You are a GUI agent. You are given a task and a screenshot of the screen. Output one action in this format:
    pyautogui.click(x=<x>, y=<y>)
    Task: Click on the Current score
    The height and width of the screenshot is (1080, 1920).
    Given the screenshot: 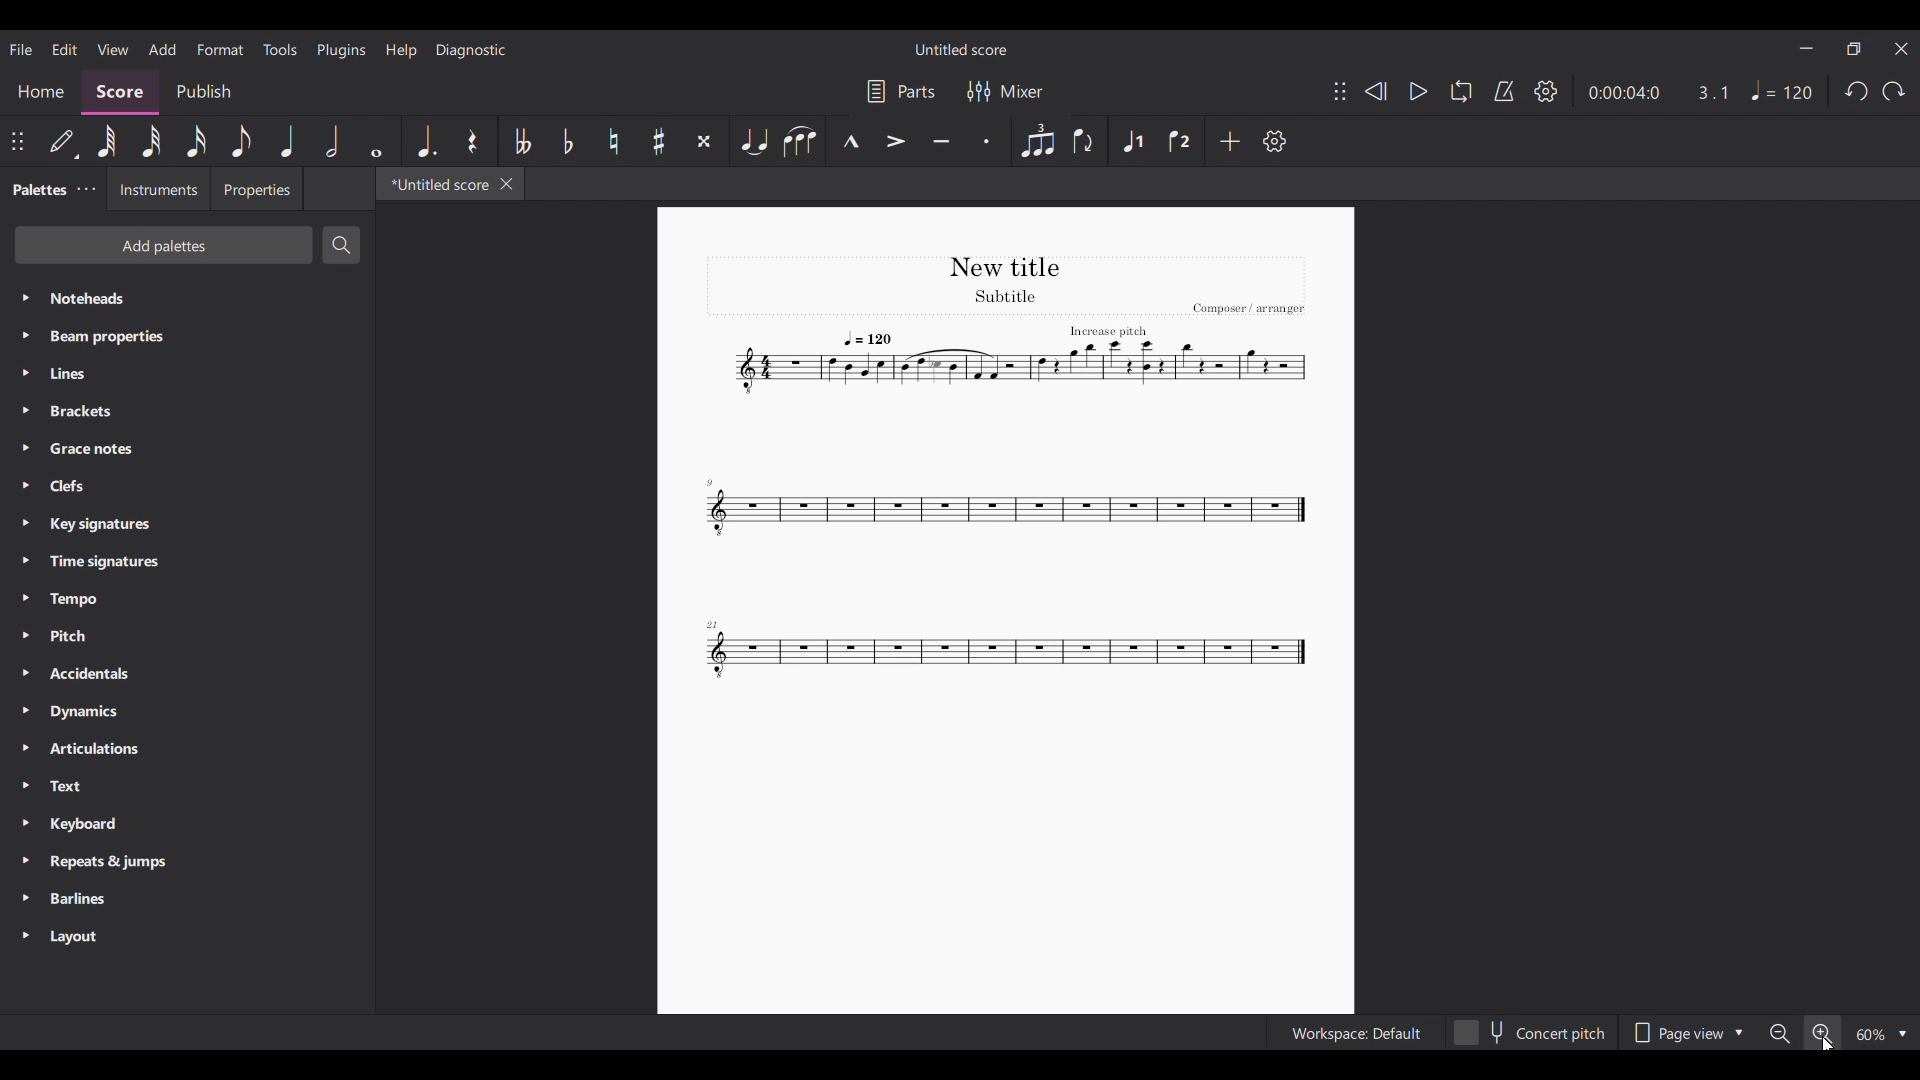 What is the action you would take?
    pyautogui.click(x=1003, y=470)
    